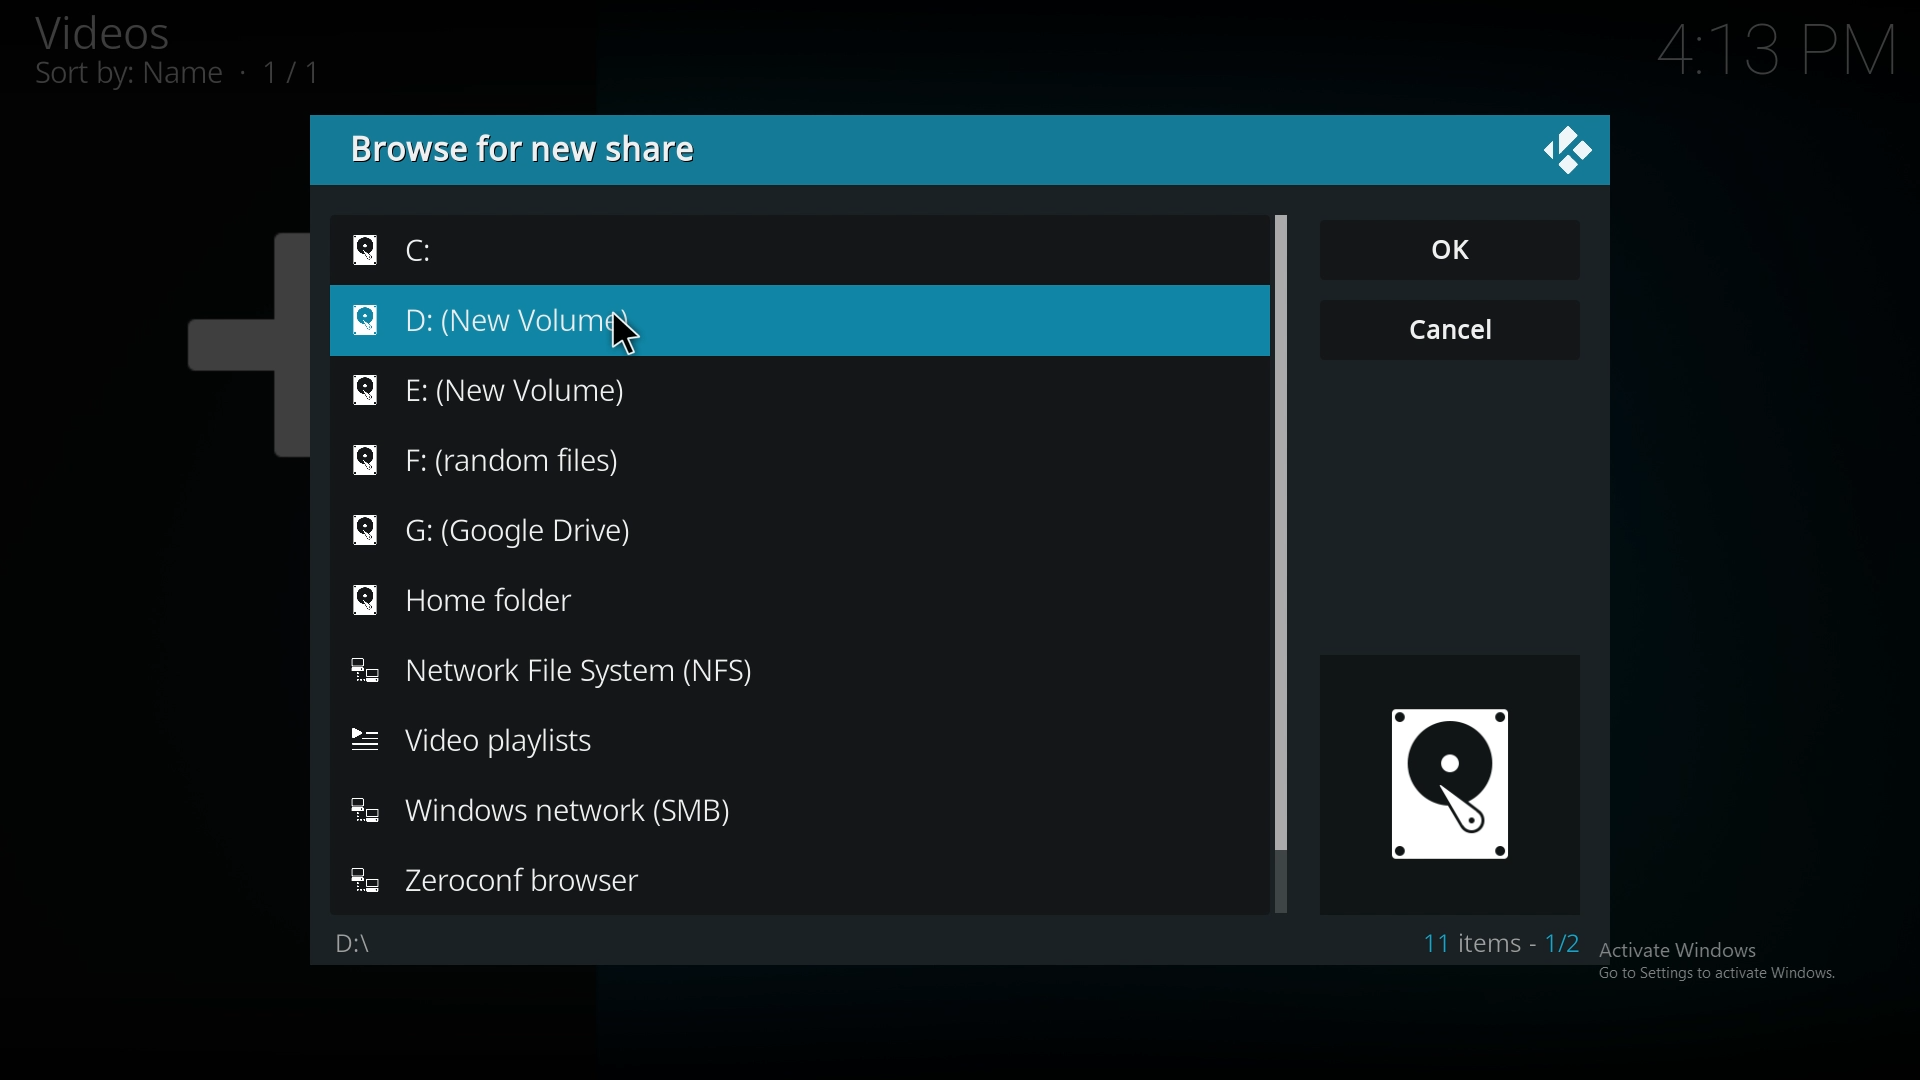 This screenshot has height=1080, width=1920. I want to click on folder name, so click(356, 945).